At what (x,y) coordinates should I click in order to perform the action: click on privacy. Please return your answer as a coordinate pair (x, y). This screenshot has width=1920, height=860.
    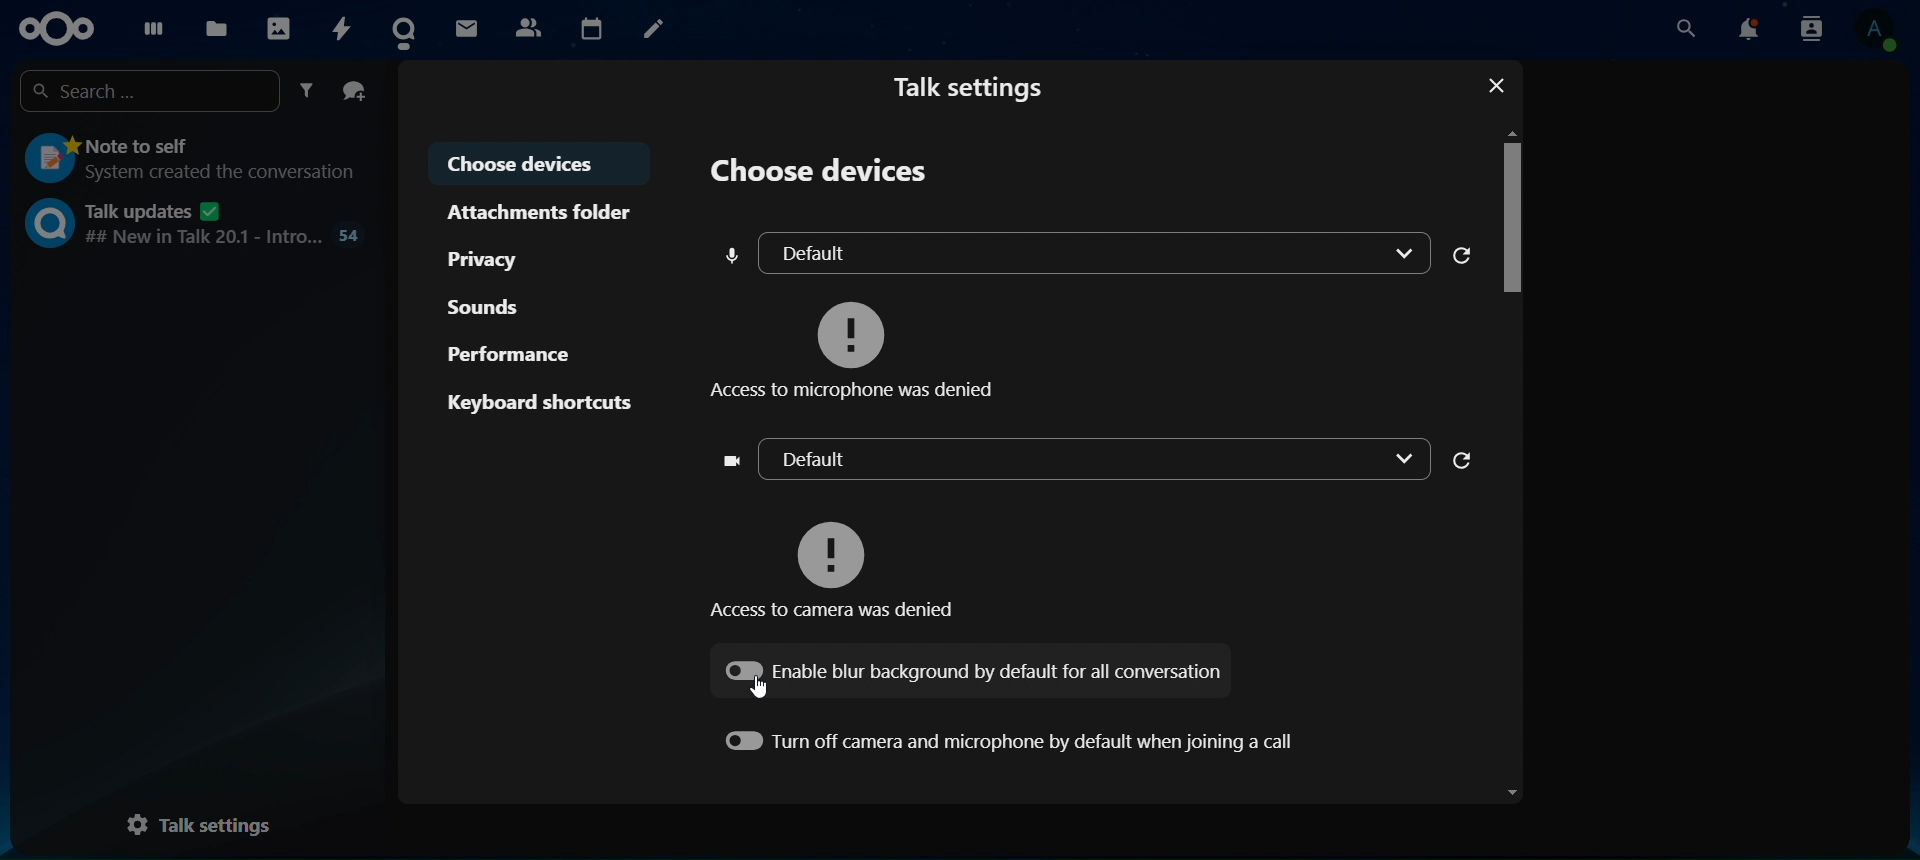
    Looking at the image, I should click on (490, 261).